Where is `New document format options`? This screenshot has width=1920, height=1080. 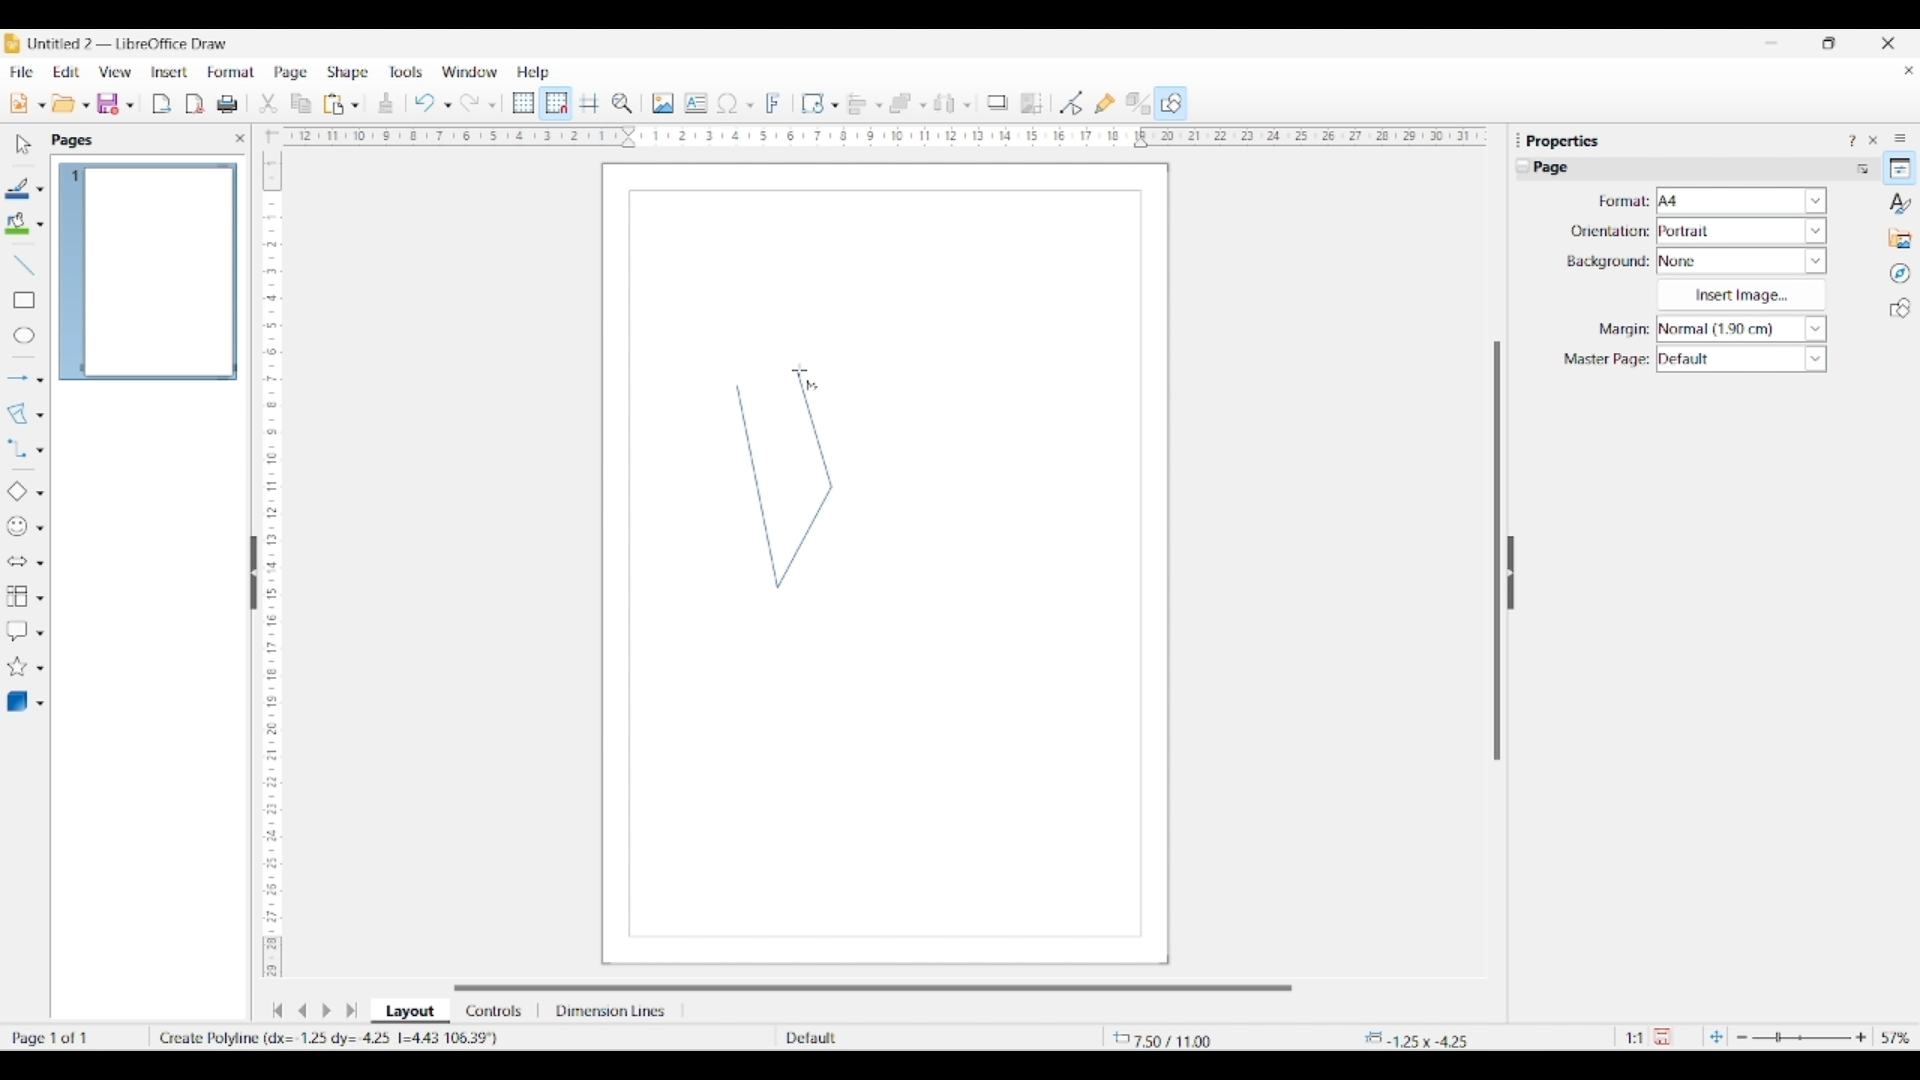 New document format options is located at coordinates (42, 105).